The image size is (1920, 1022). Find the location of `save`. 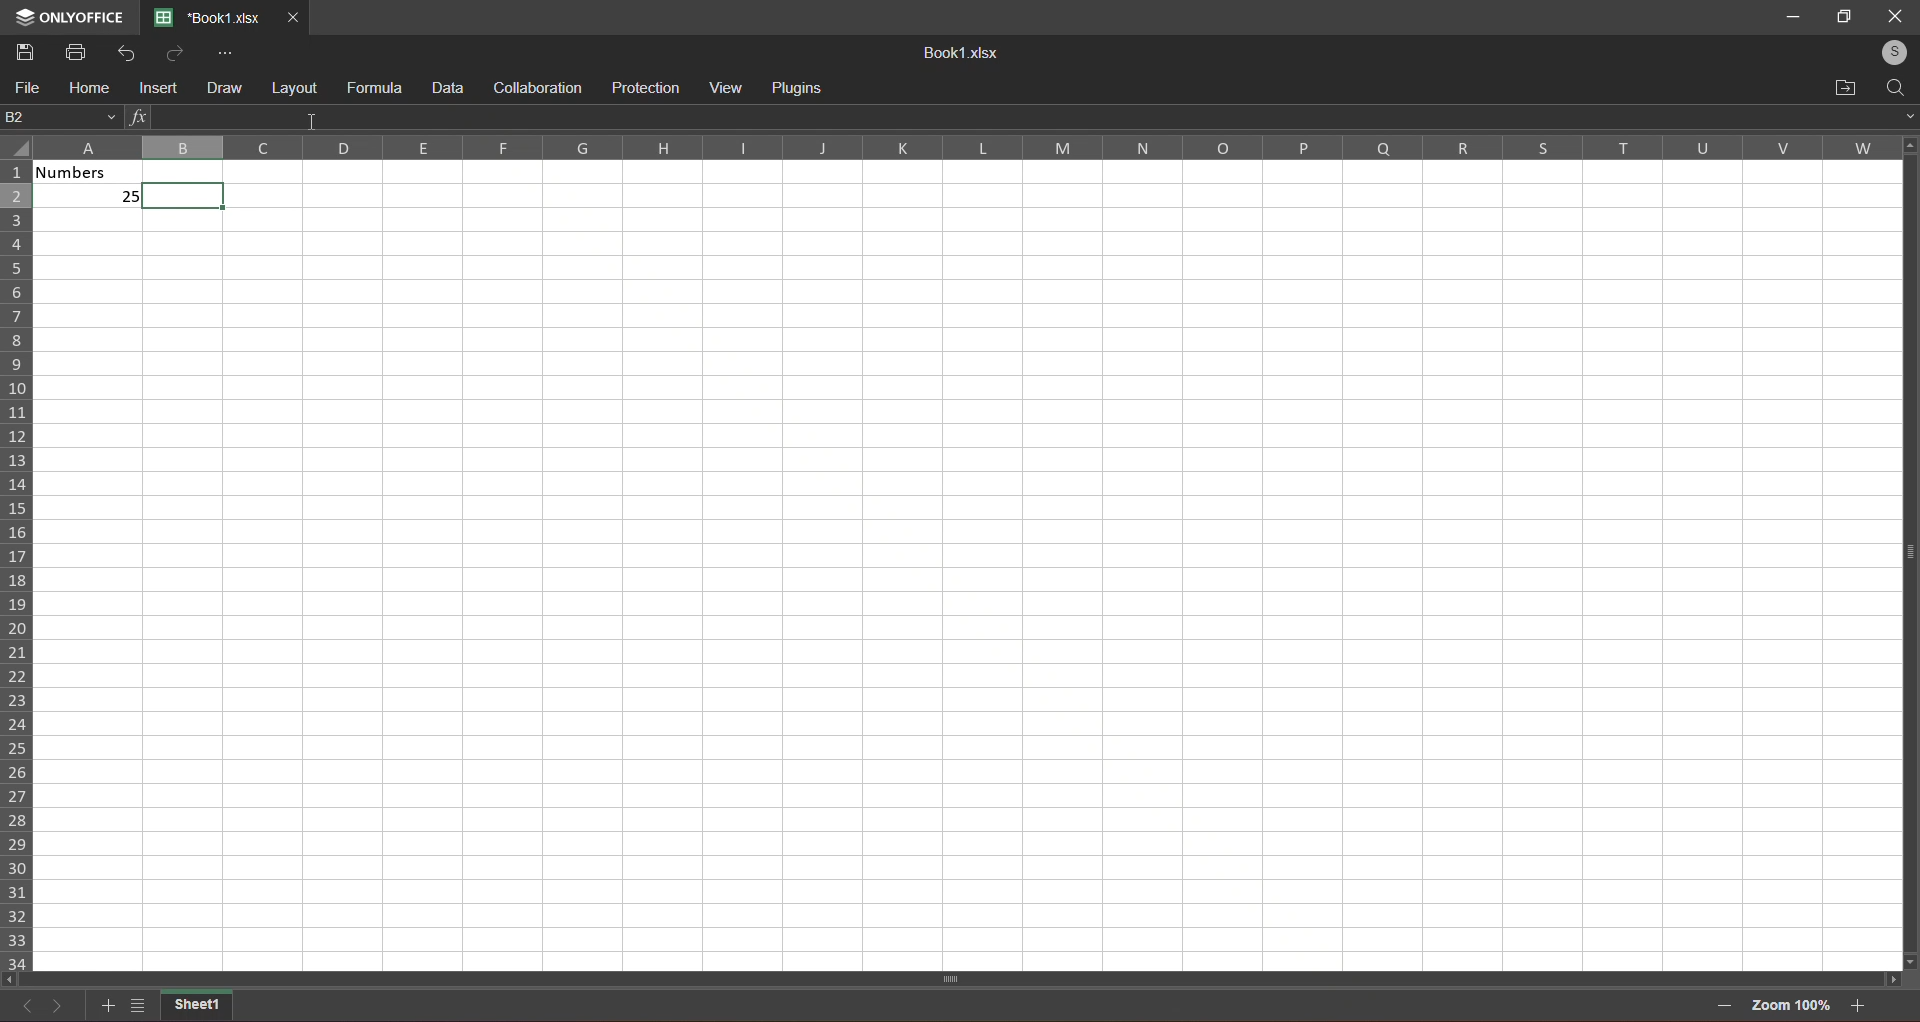

save is located at coordinates (23, 51).